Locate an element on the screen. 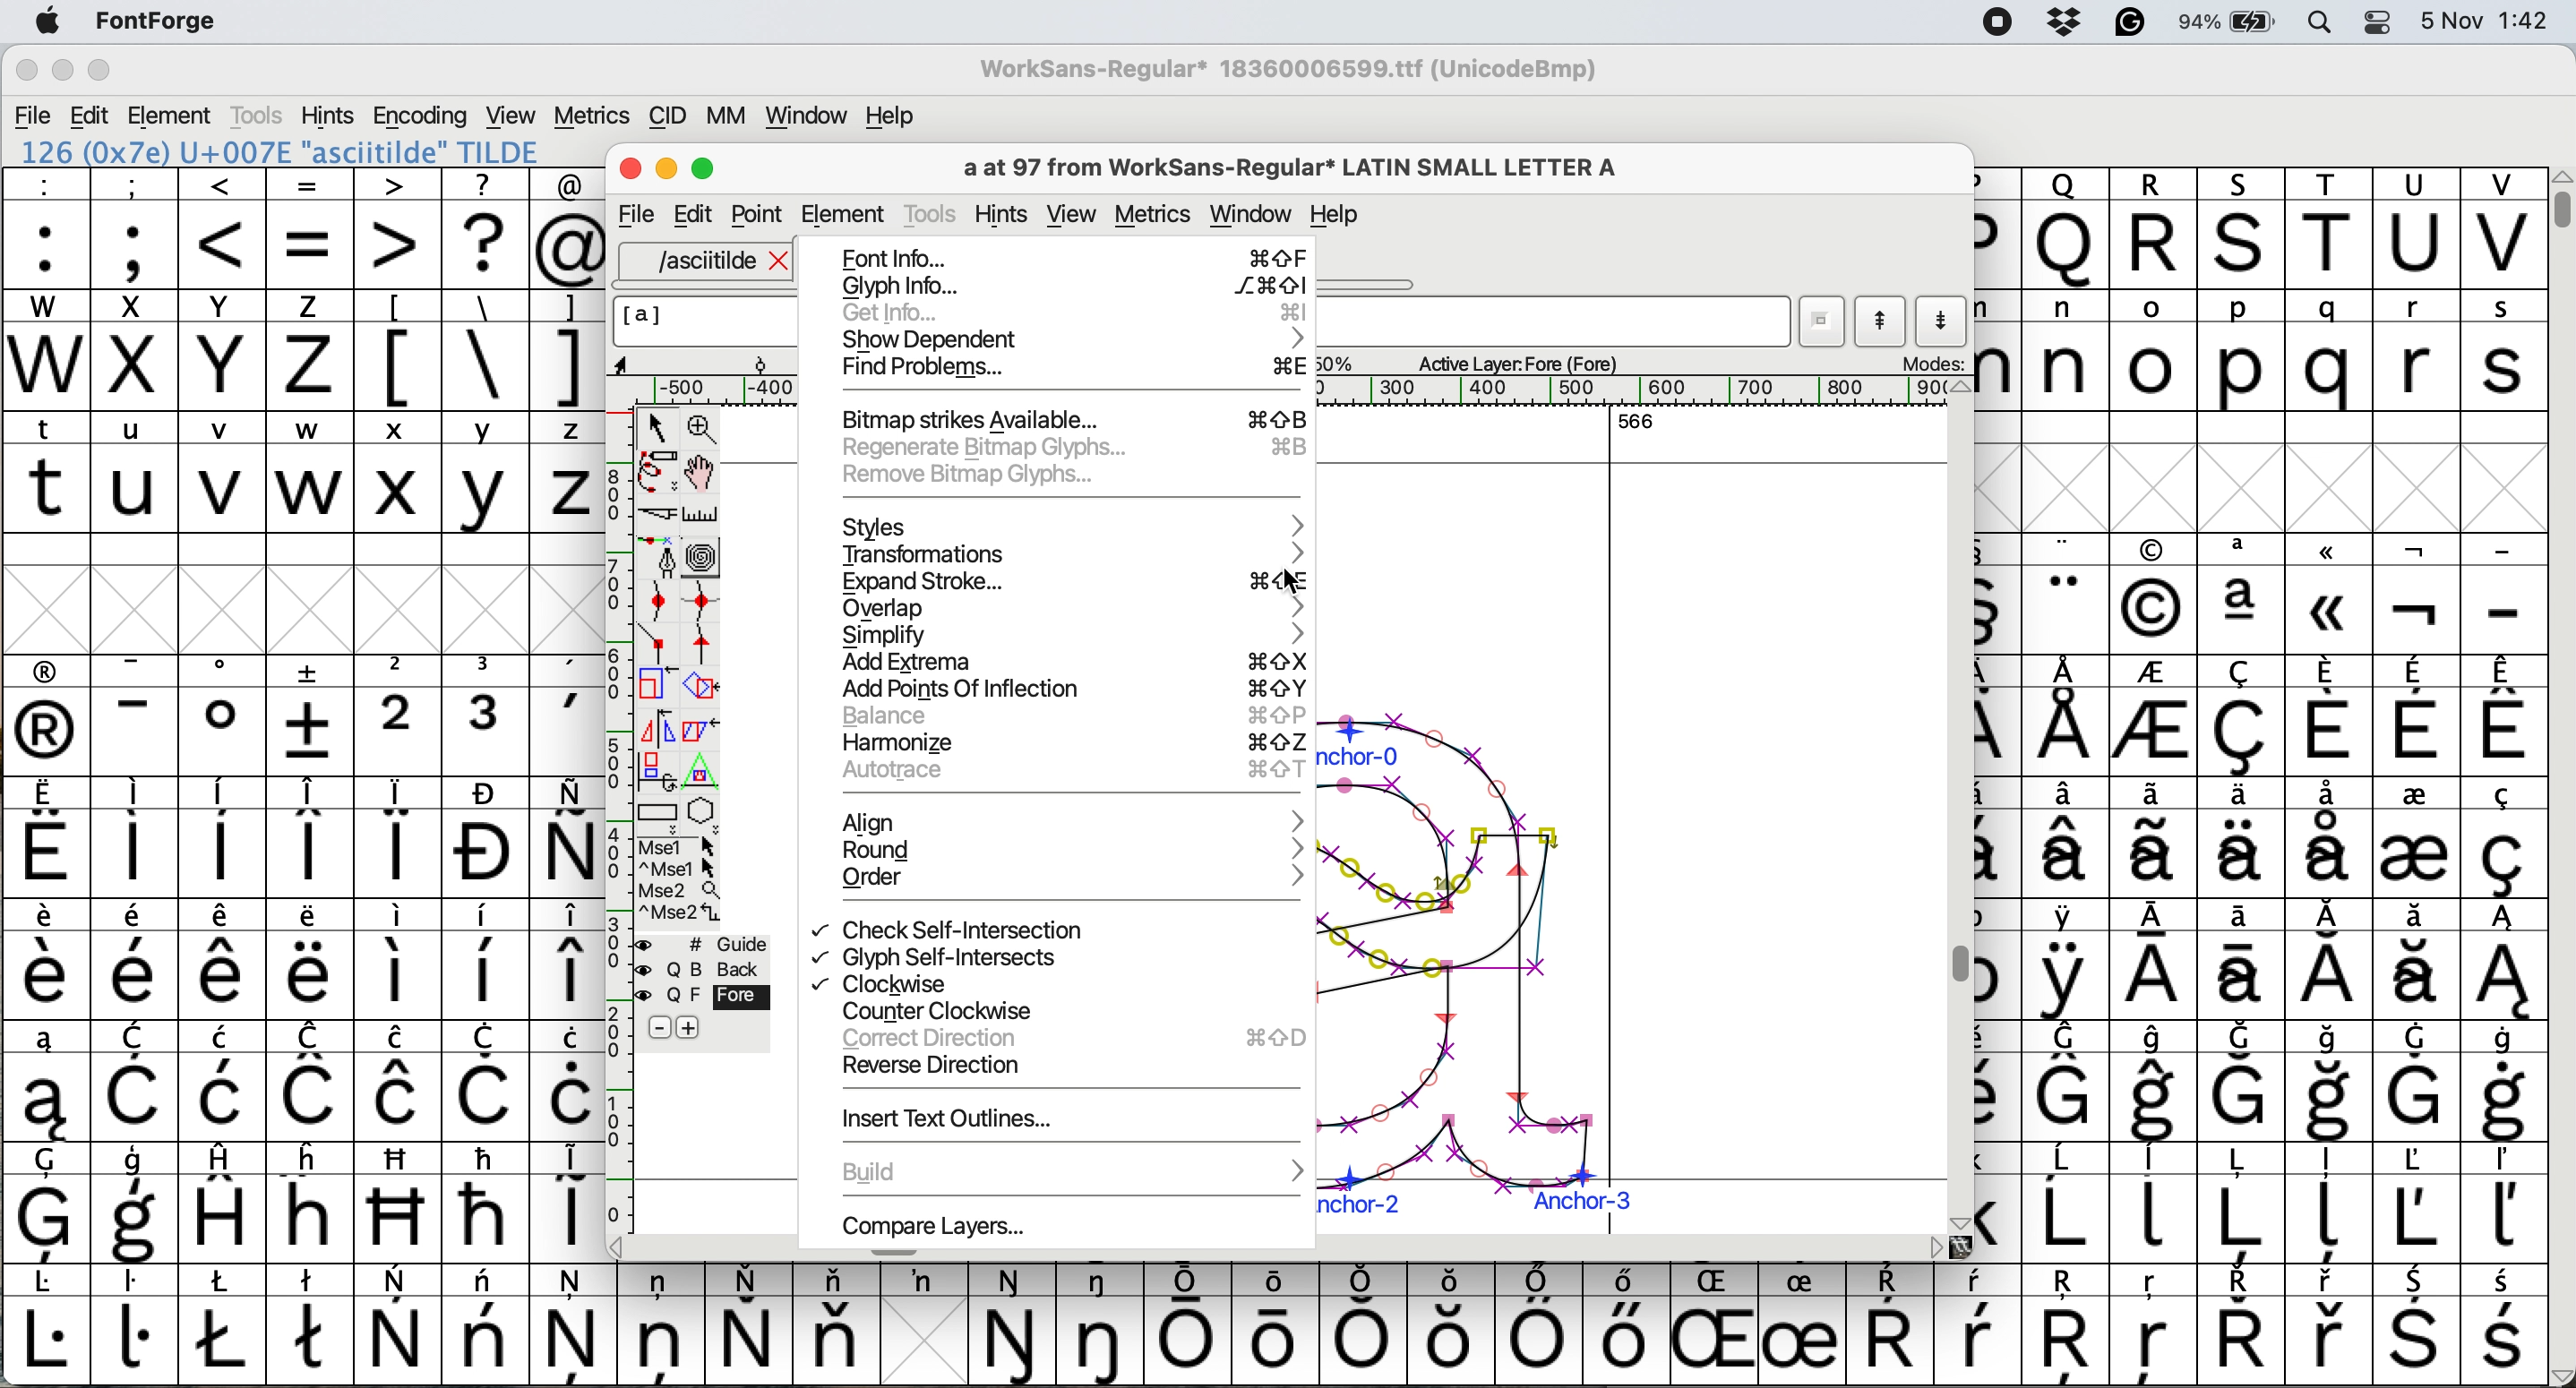  symbol is located at coordinates (2067, 595).